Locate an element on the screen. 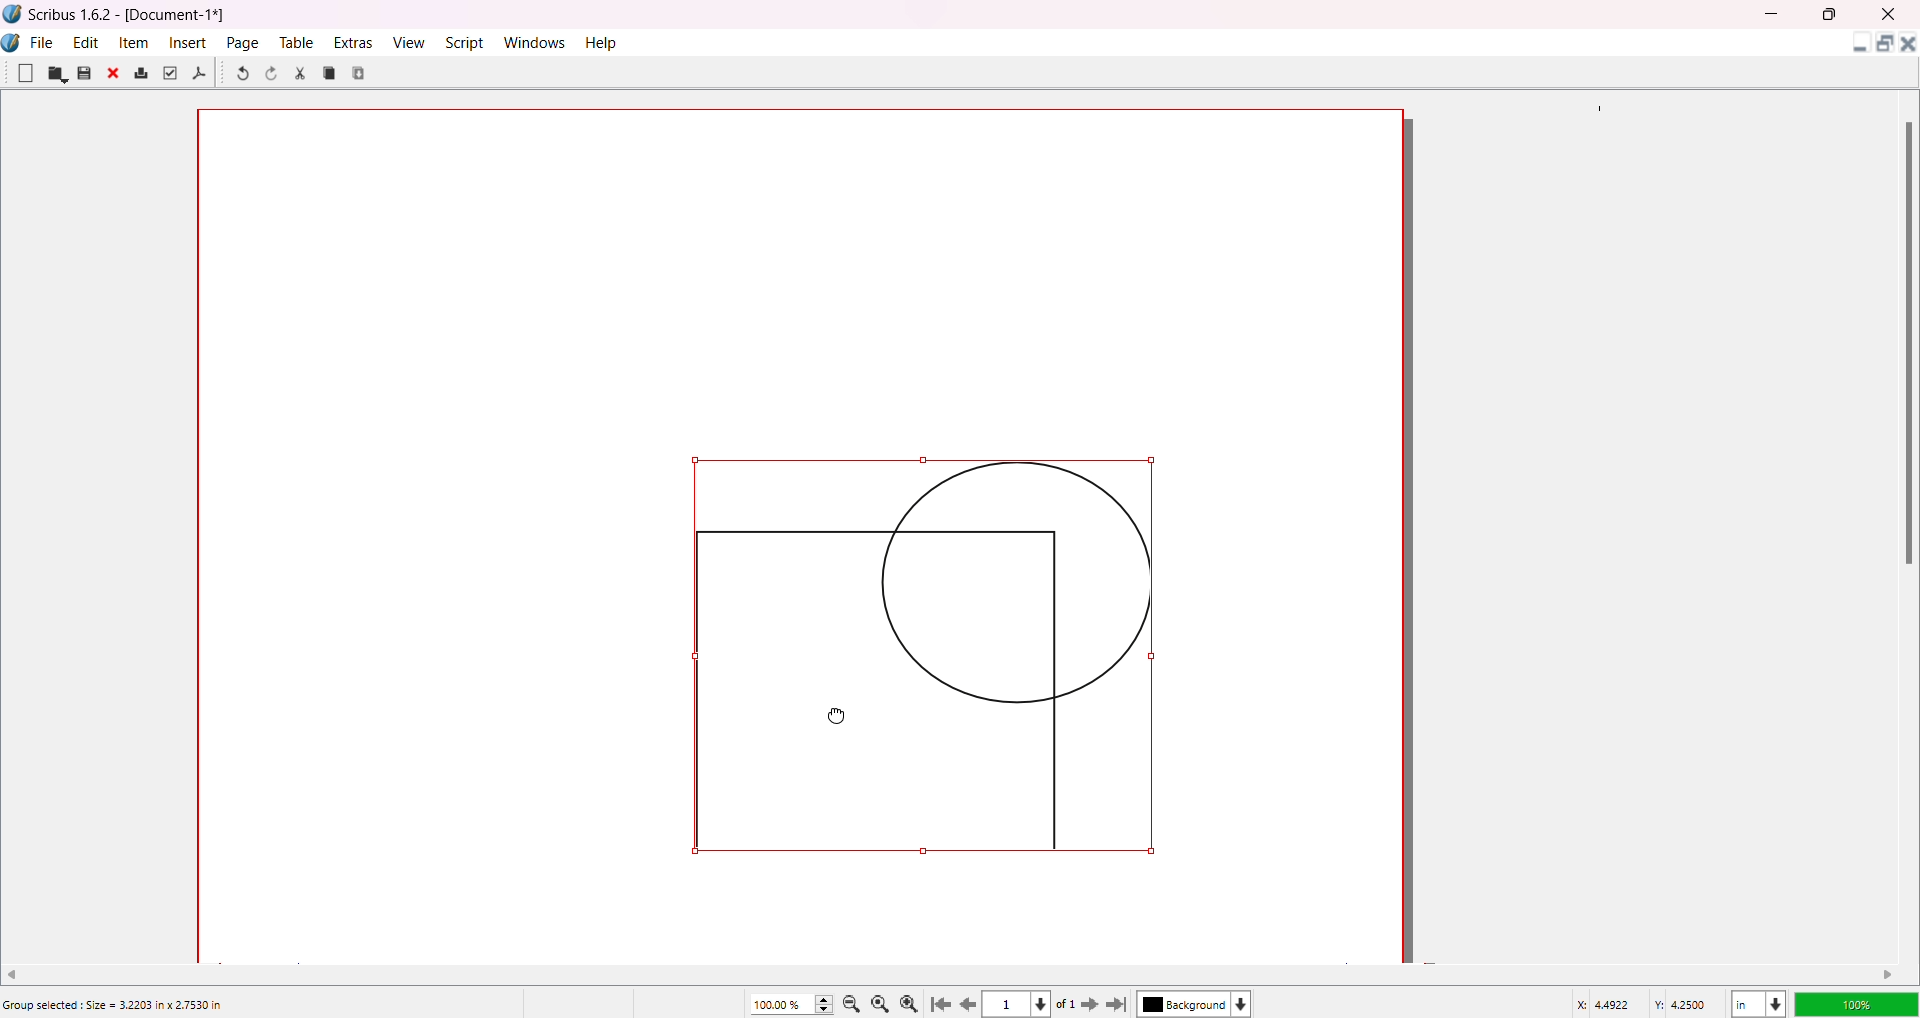 This screenshot has height=1018, width=1920. Minimize Document is located at coordinates (1855, 47).